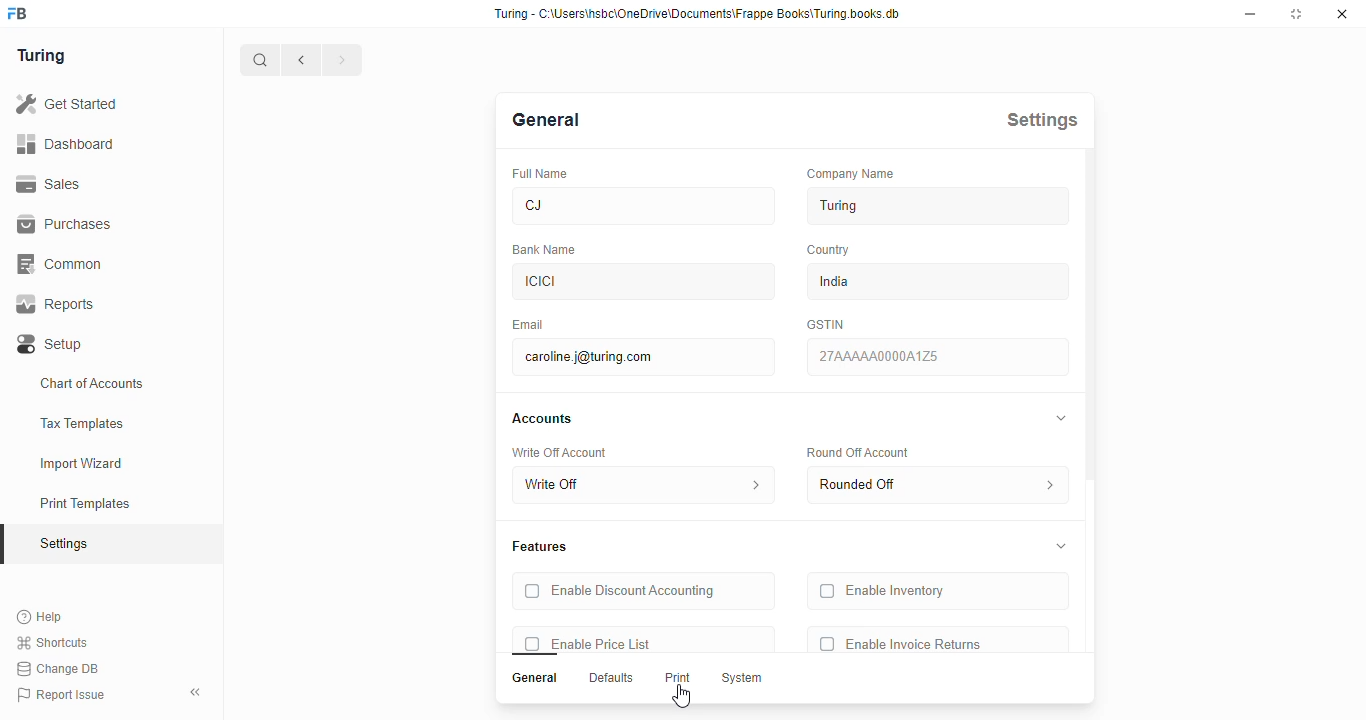  Describe the element at coordinates (937, 356) in the screenshot. I see `27AAAAAD000A1Z5` at that location.